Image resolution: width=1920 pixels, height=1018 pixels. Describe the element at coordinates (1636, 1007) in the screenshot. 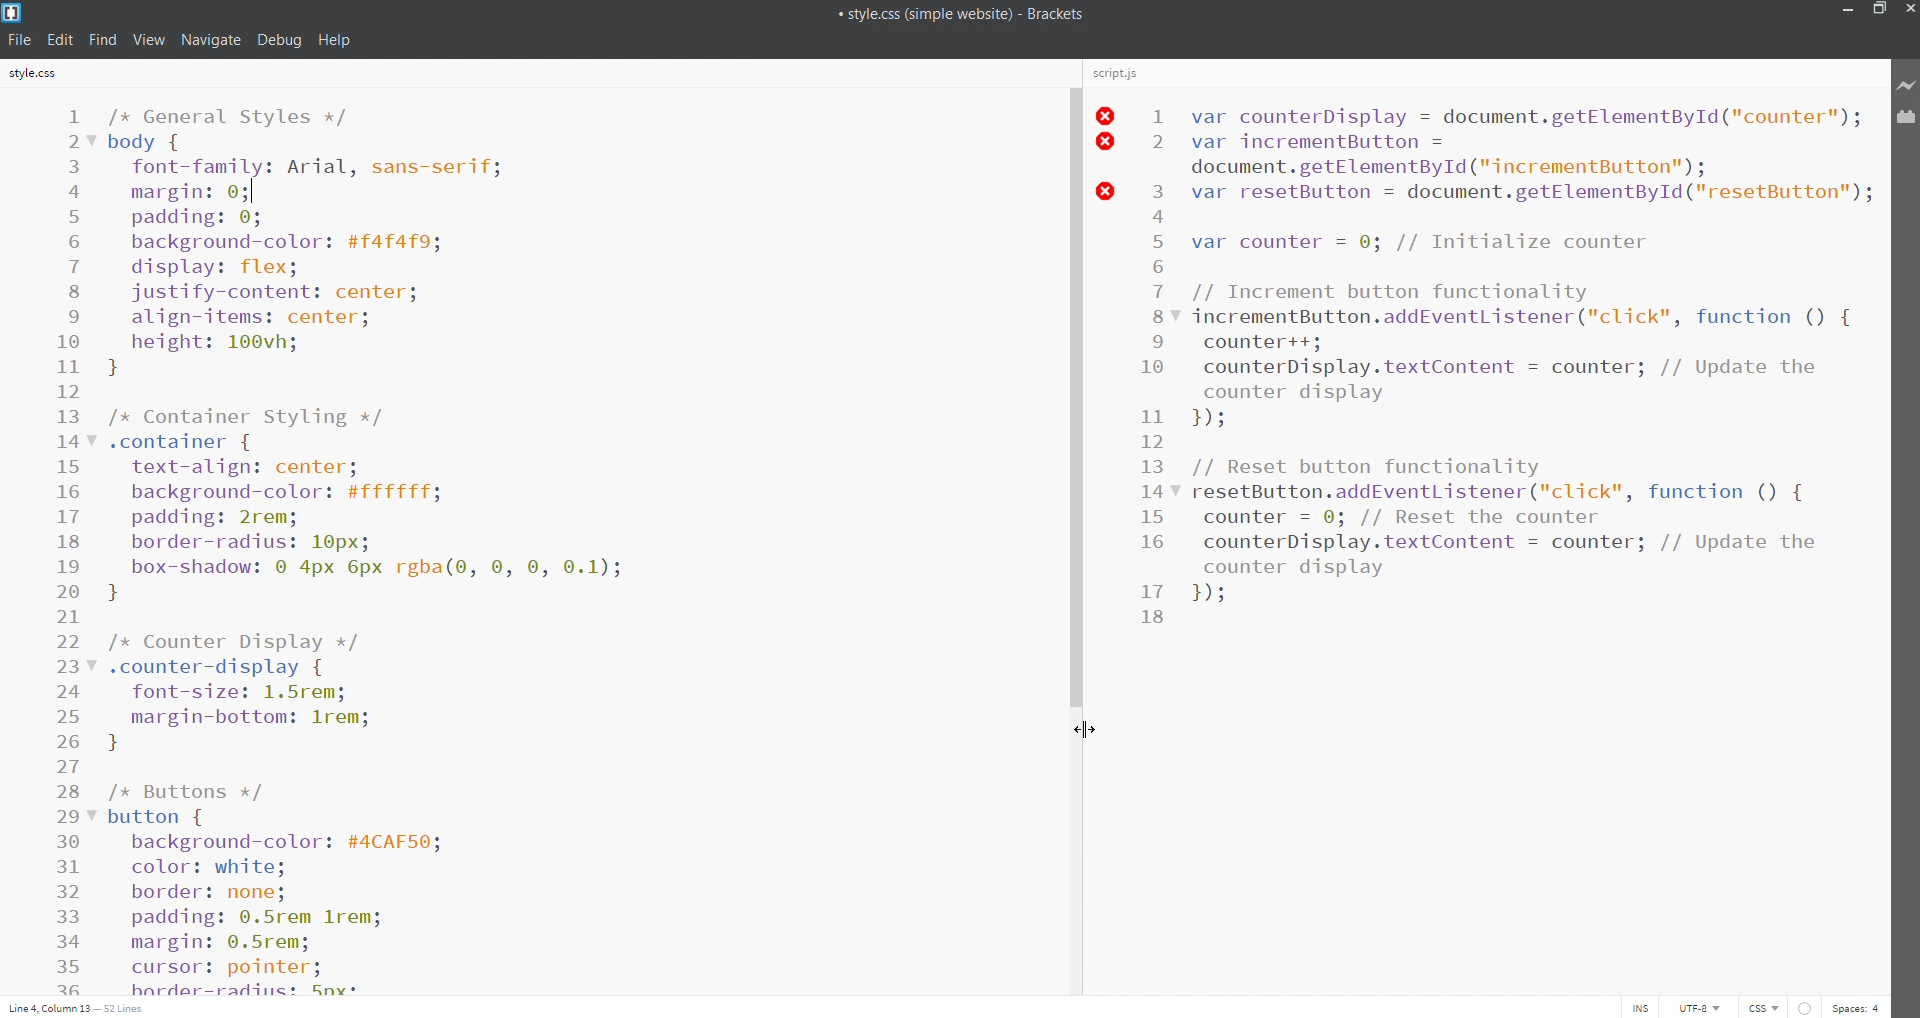

I see `toggle cursor` at that location.